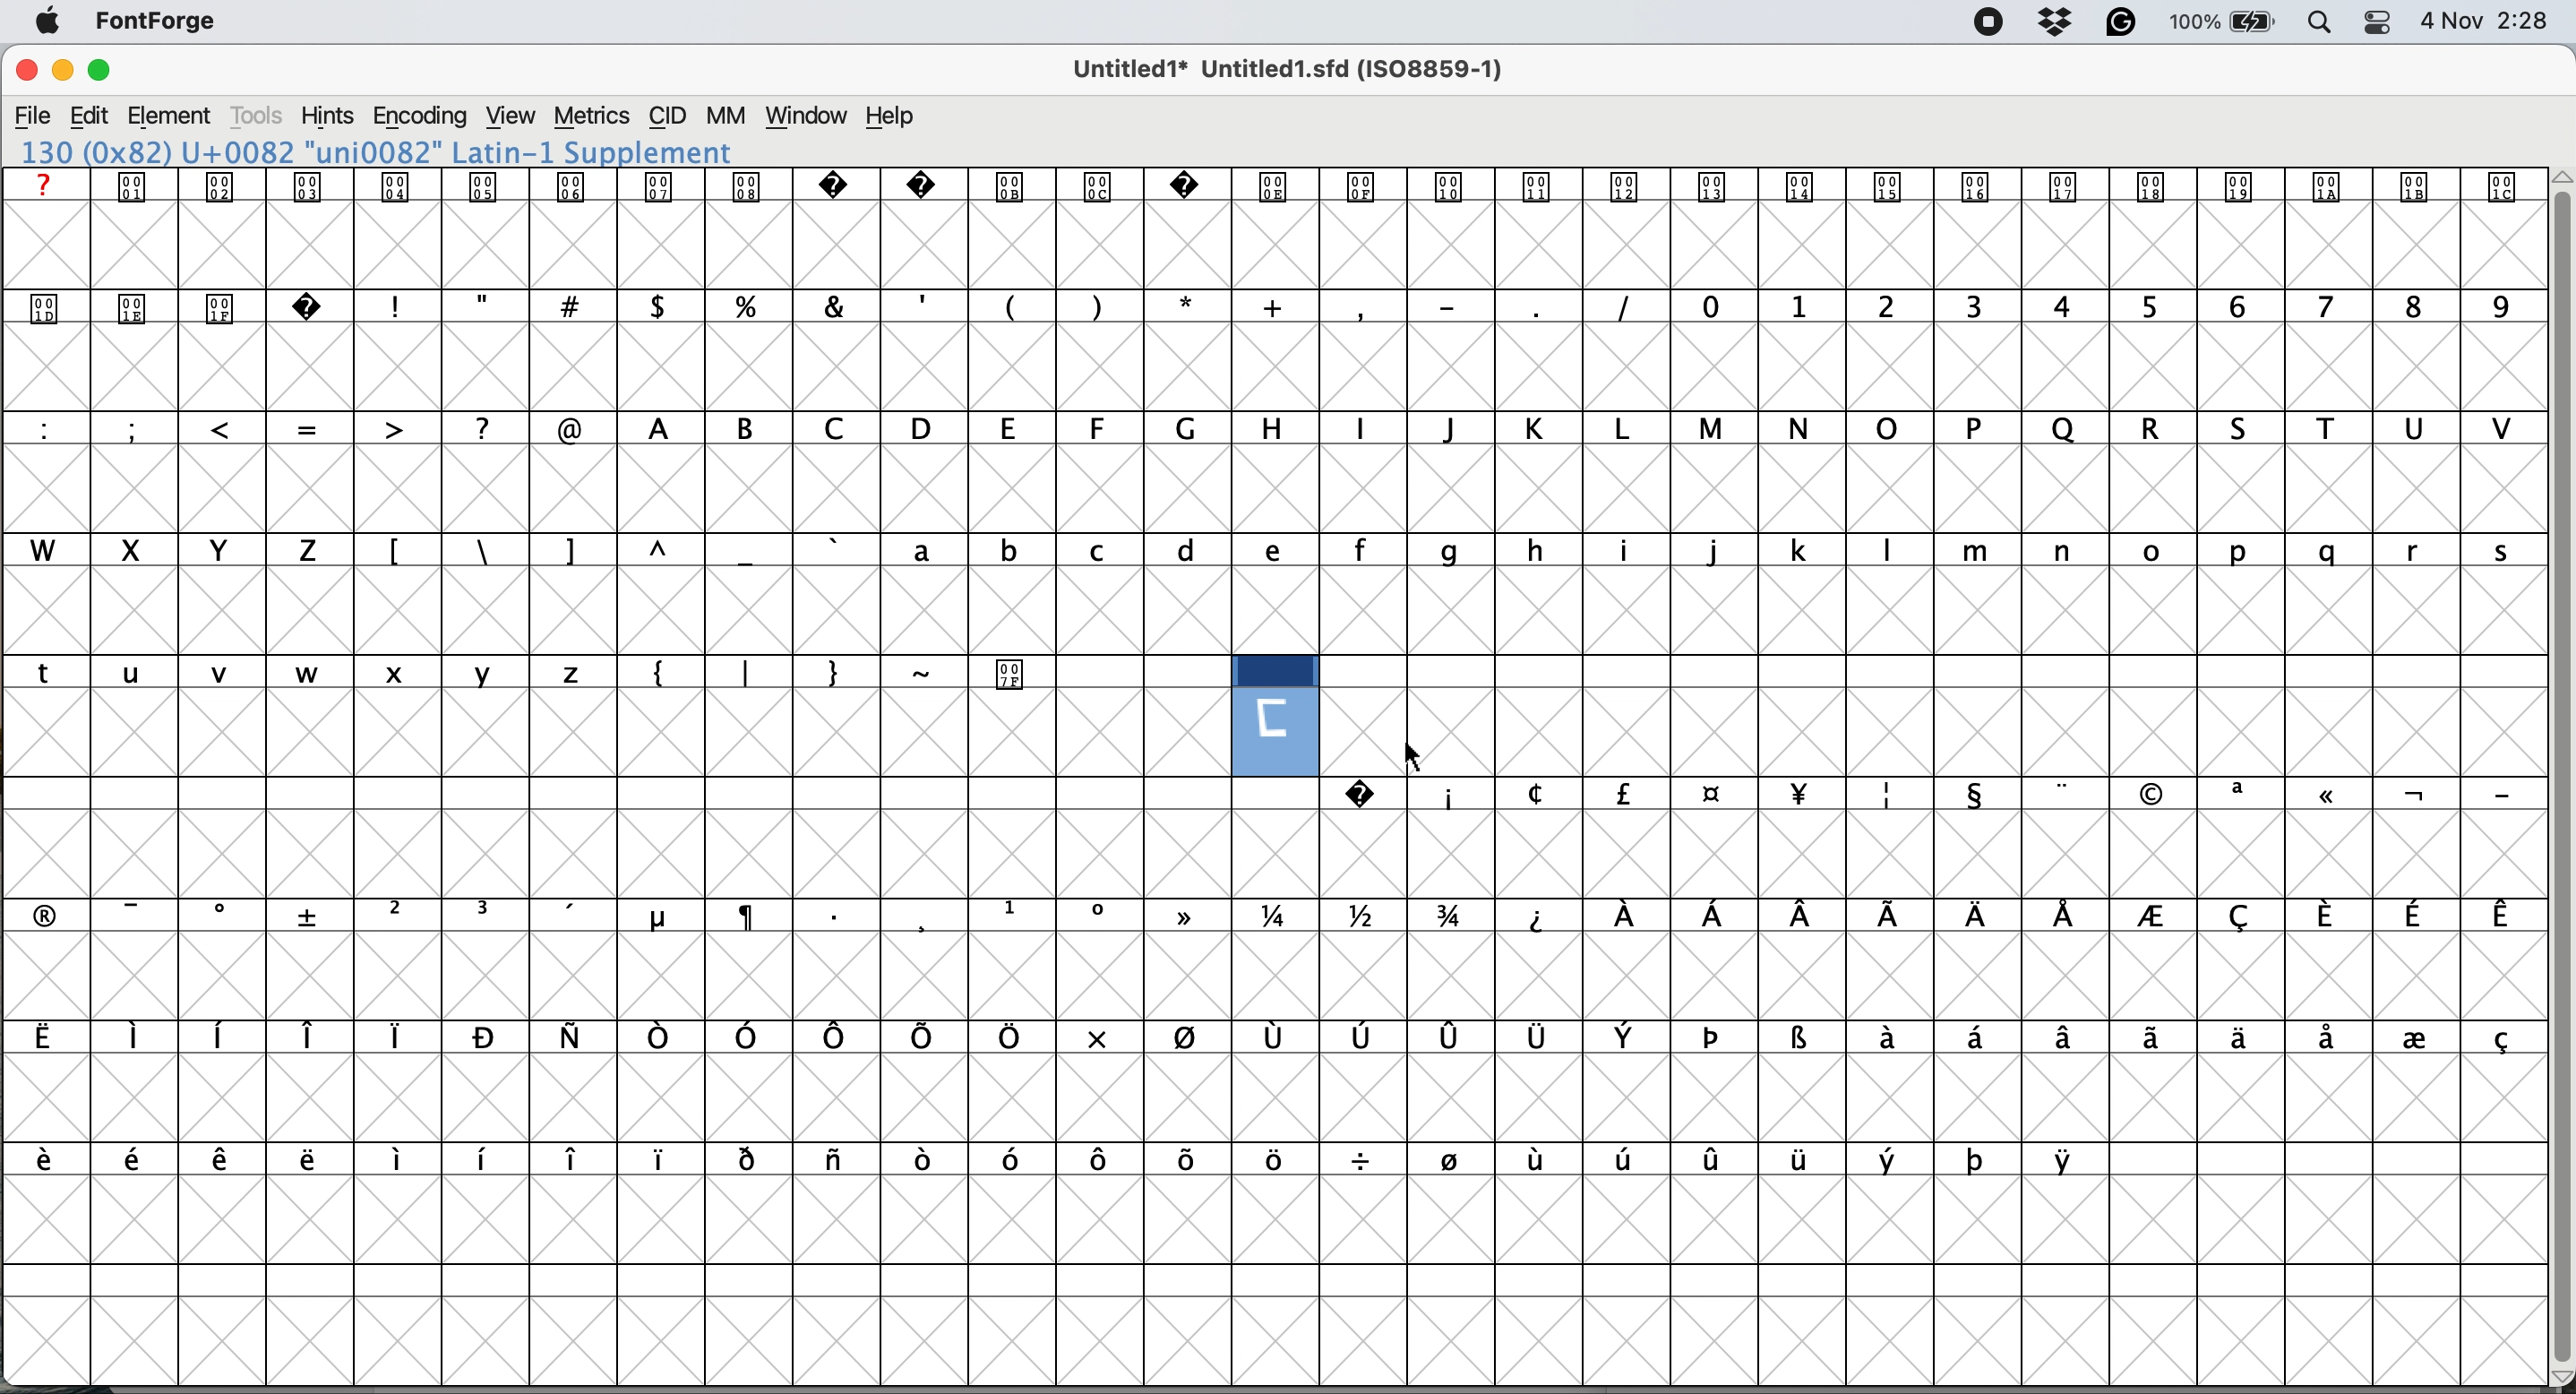  I want to click on Glyph Slots, so click(1045, 1158).